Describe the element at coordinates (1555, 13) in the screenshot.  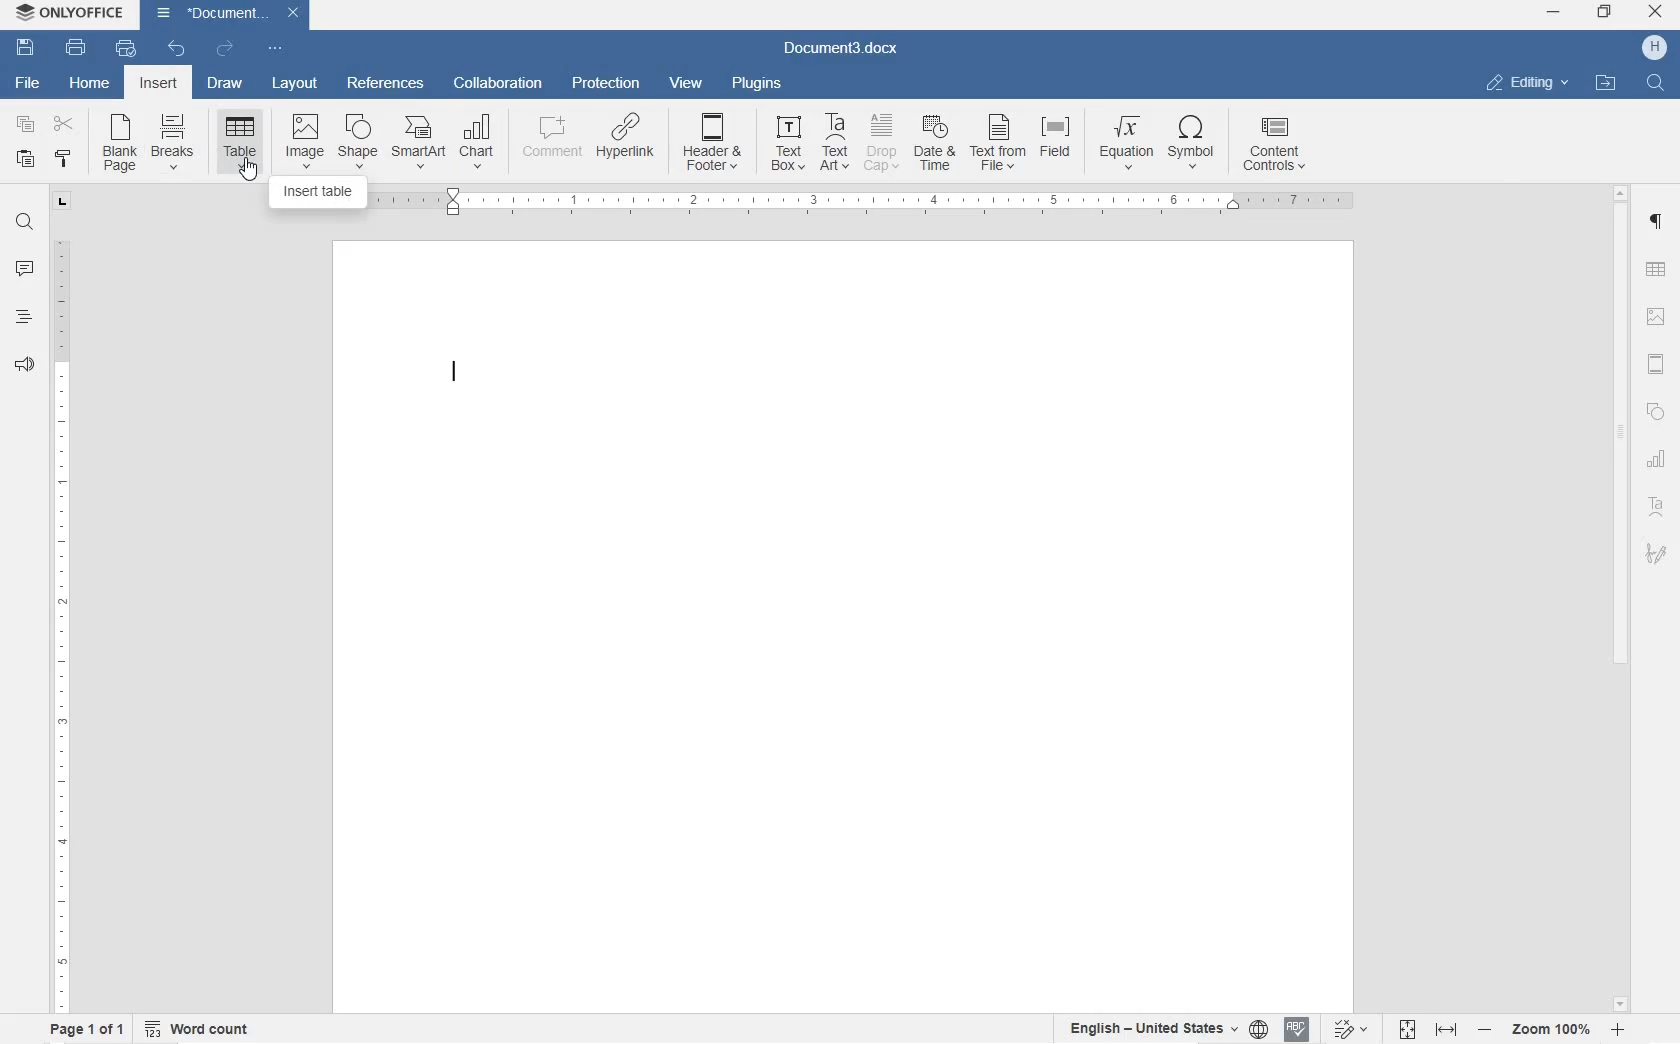
I see `MINIMIZE` at that location.